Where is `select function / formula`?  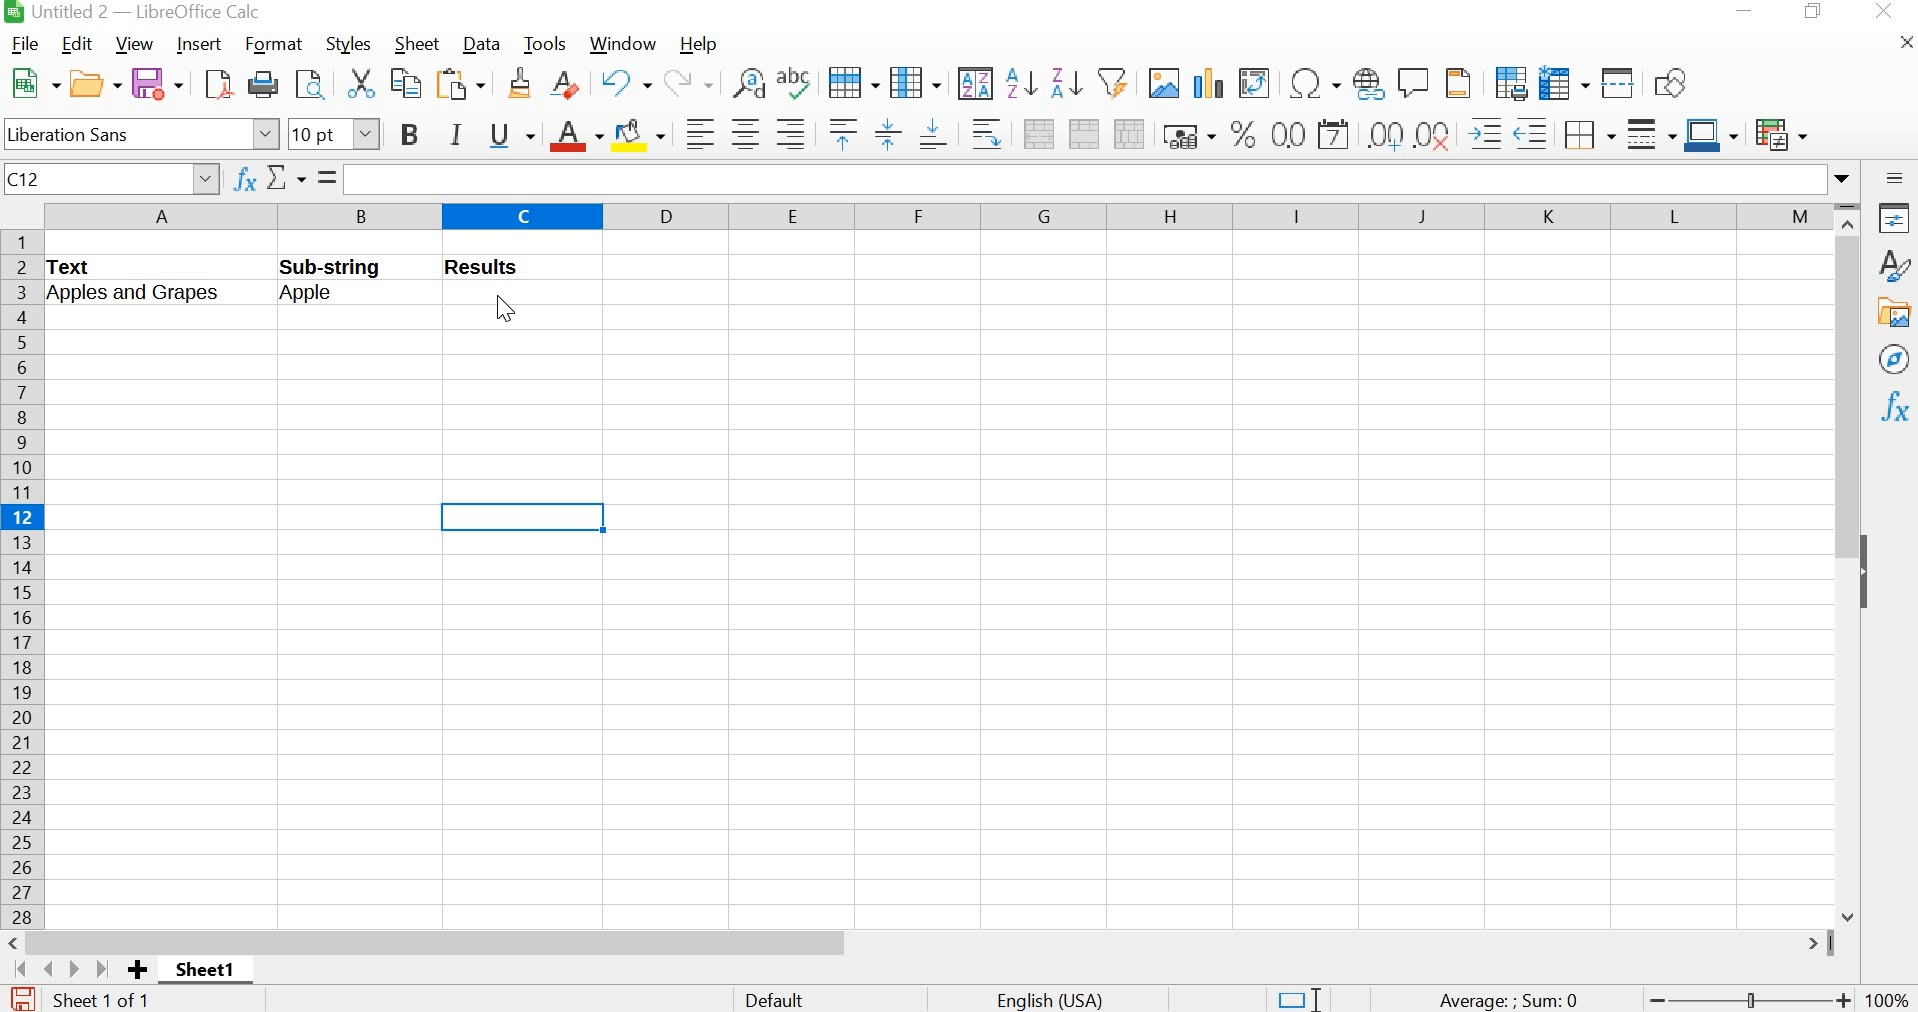 select function / formula is located at coordinates (304, 179).